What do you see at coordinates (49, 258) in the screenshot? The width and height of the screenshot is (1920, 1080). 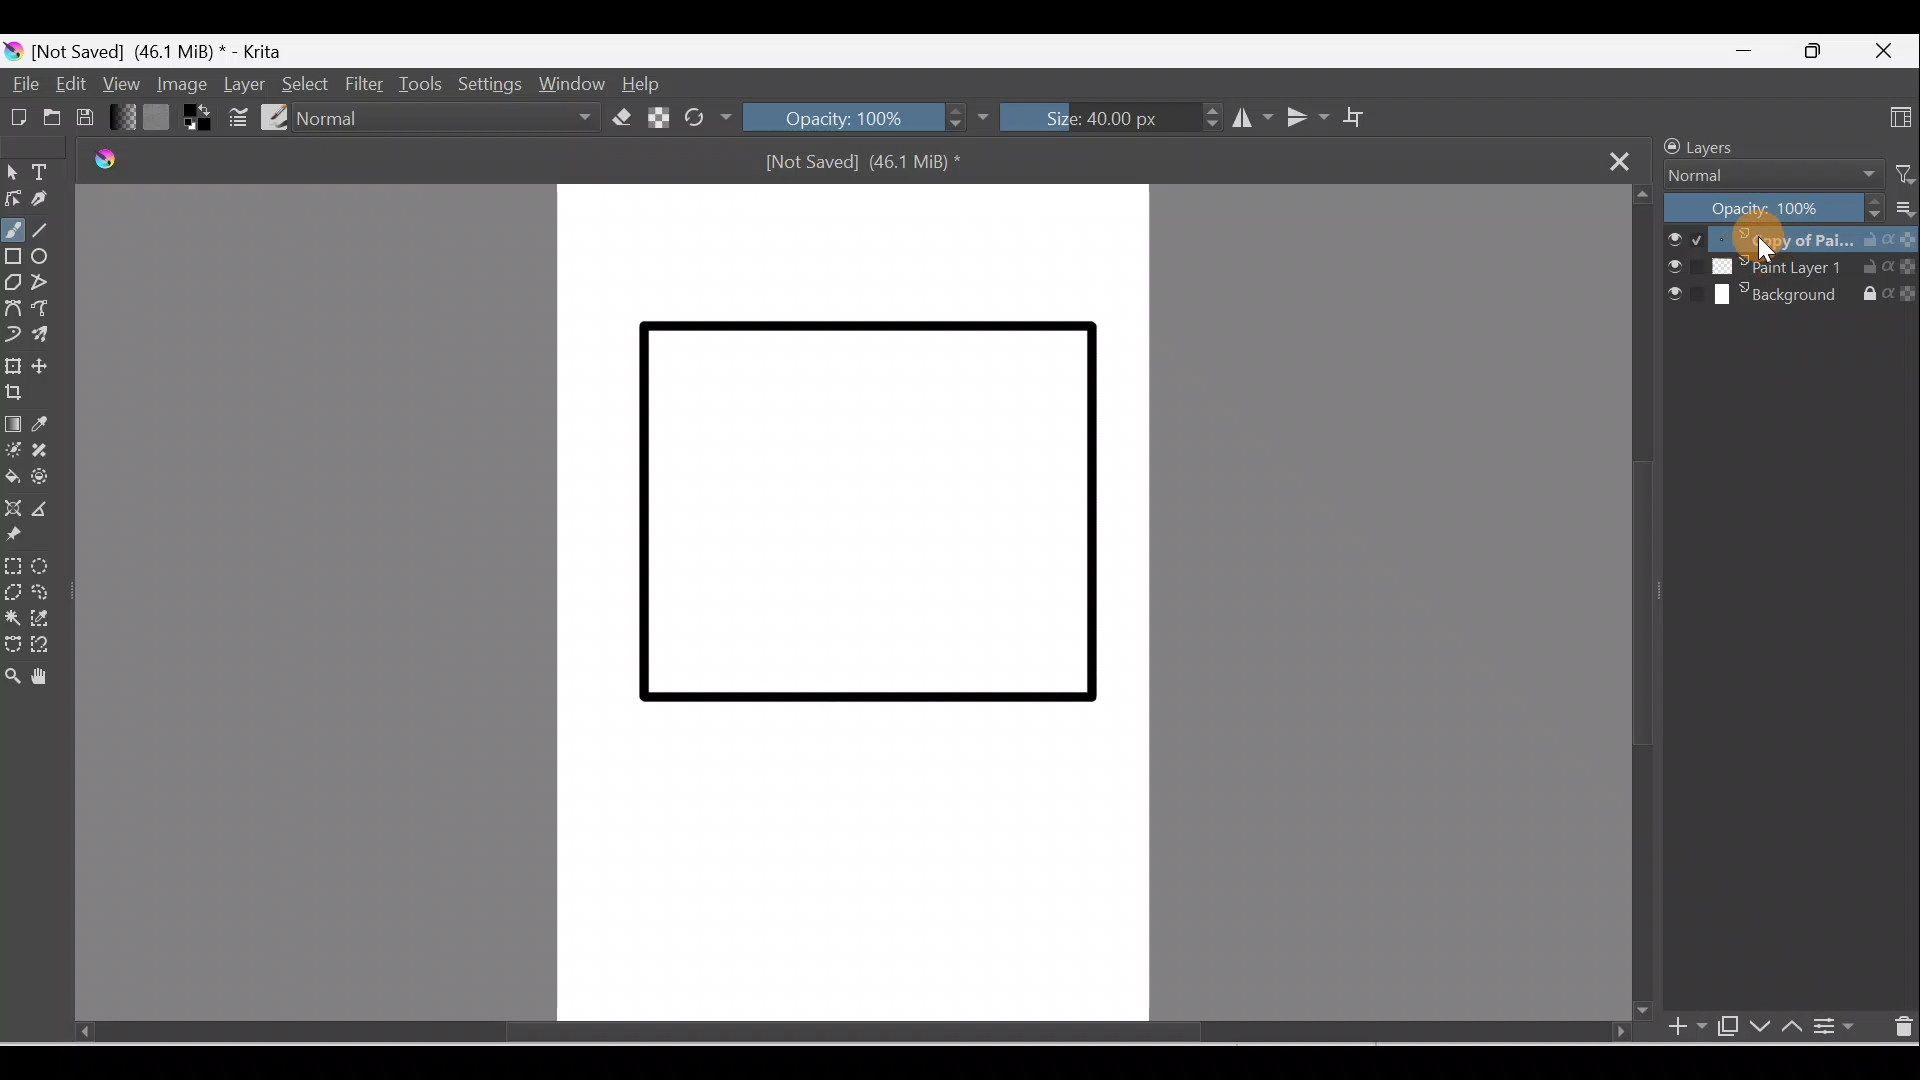 I see `Ellipse tool` at bounding box center [49, 258].